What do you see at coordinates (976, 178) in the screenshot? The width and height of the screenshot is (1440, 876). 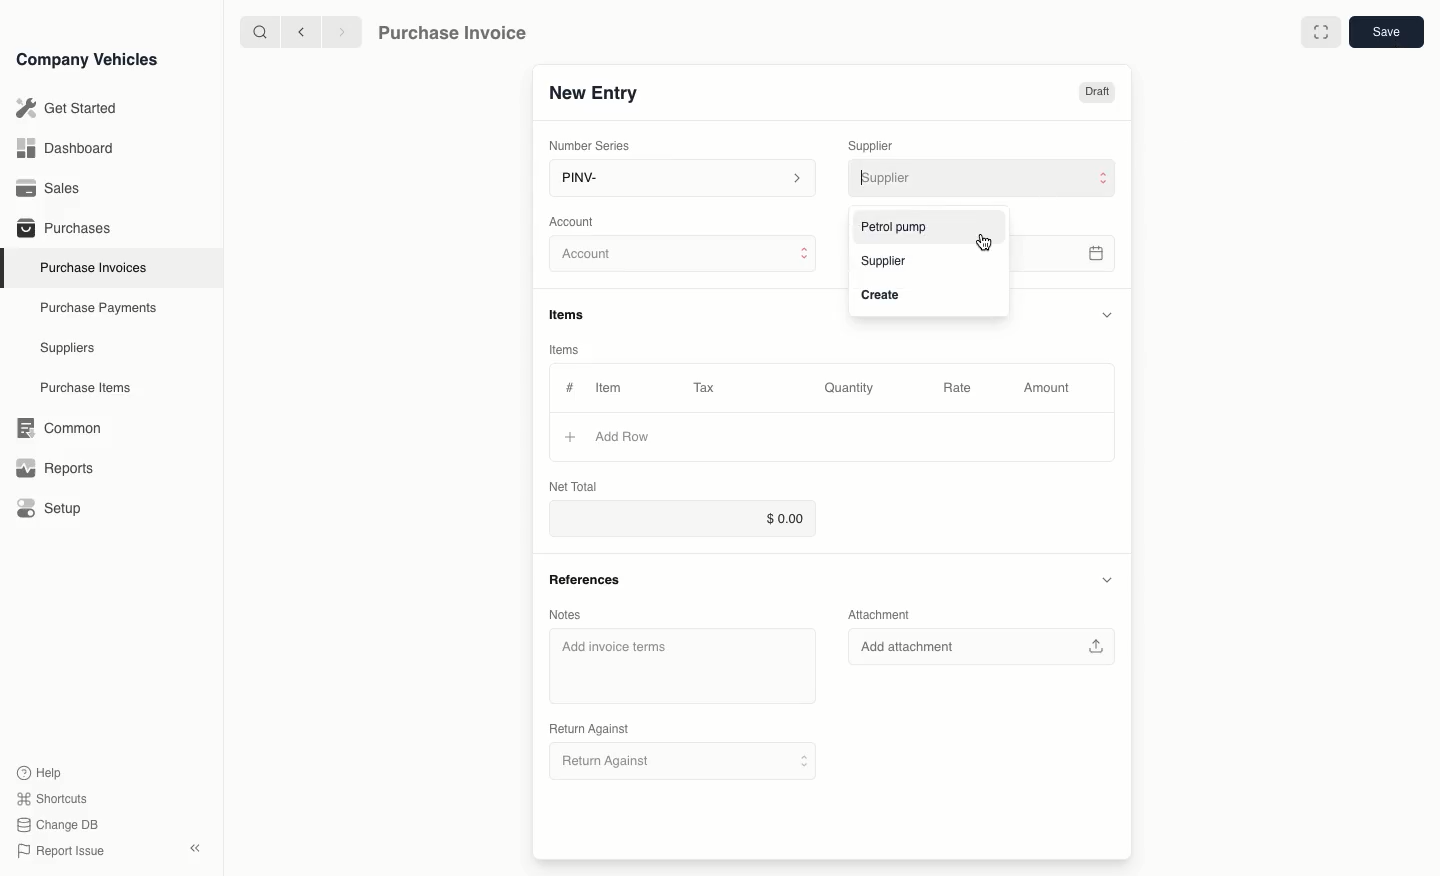 I see `Supplier` at bounding box center [976, 178].